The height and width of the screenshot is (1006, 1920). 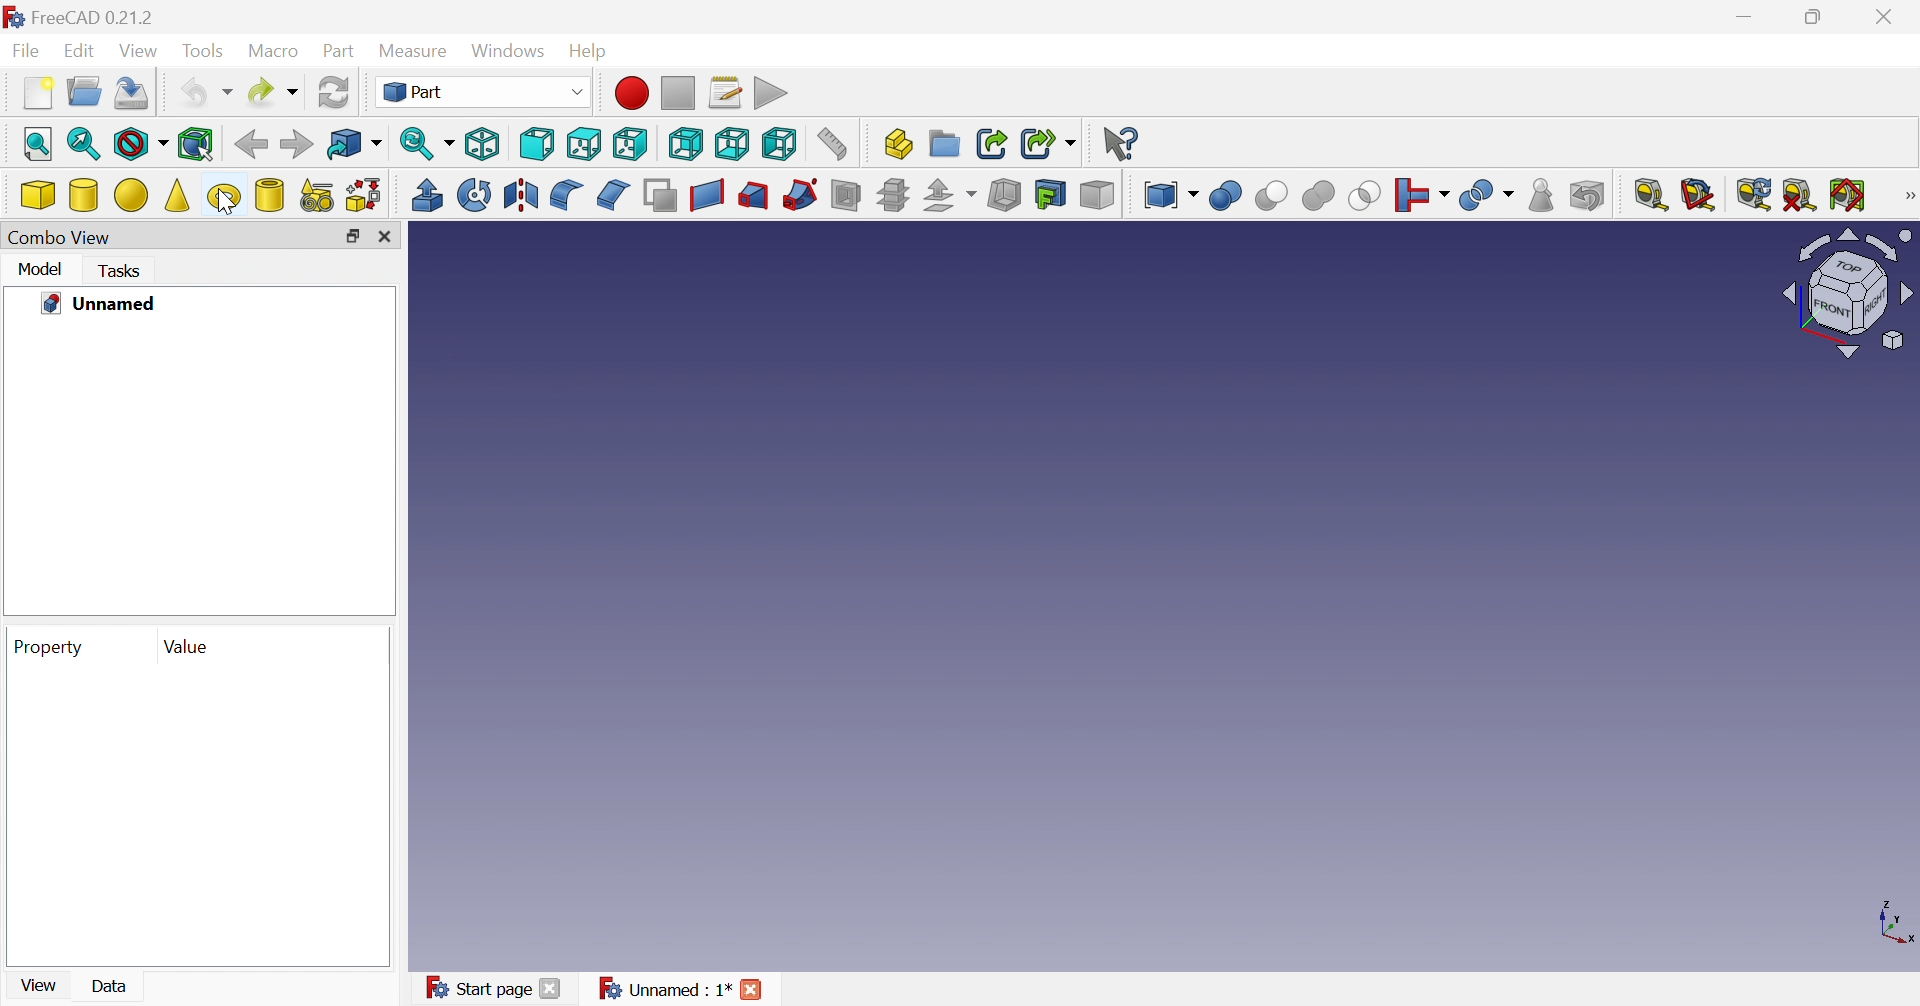 I want to click on Cone, so click(x=178, y=196).